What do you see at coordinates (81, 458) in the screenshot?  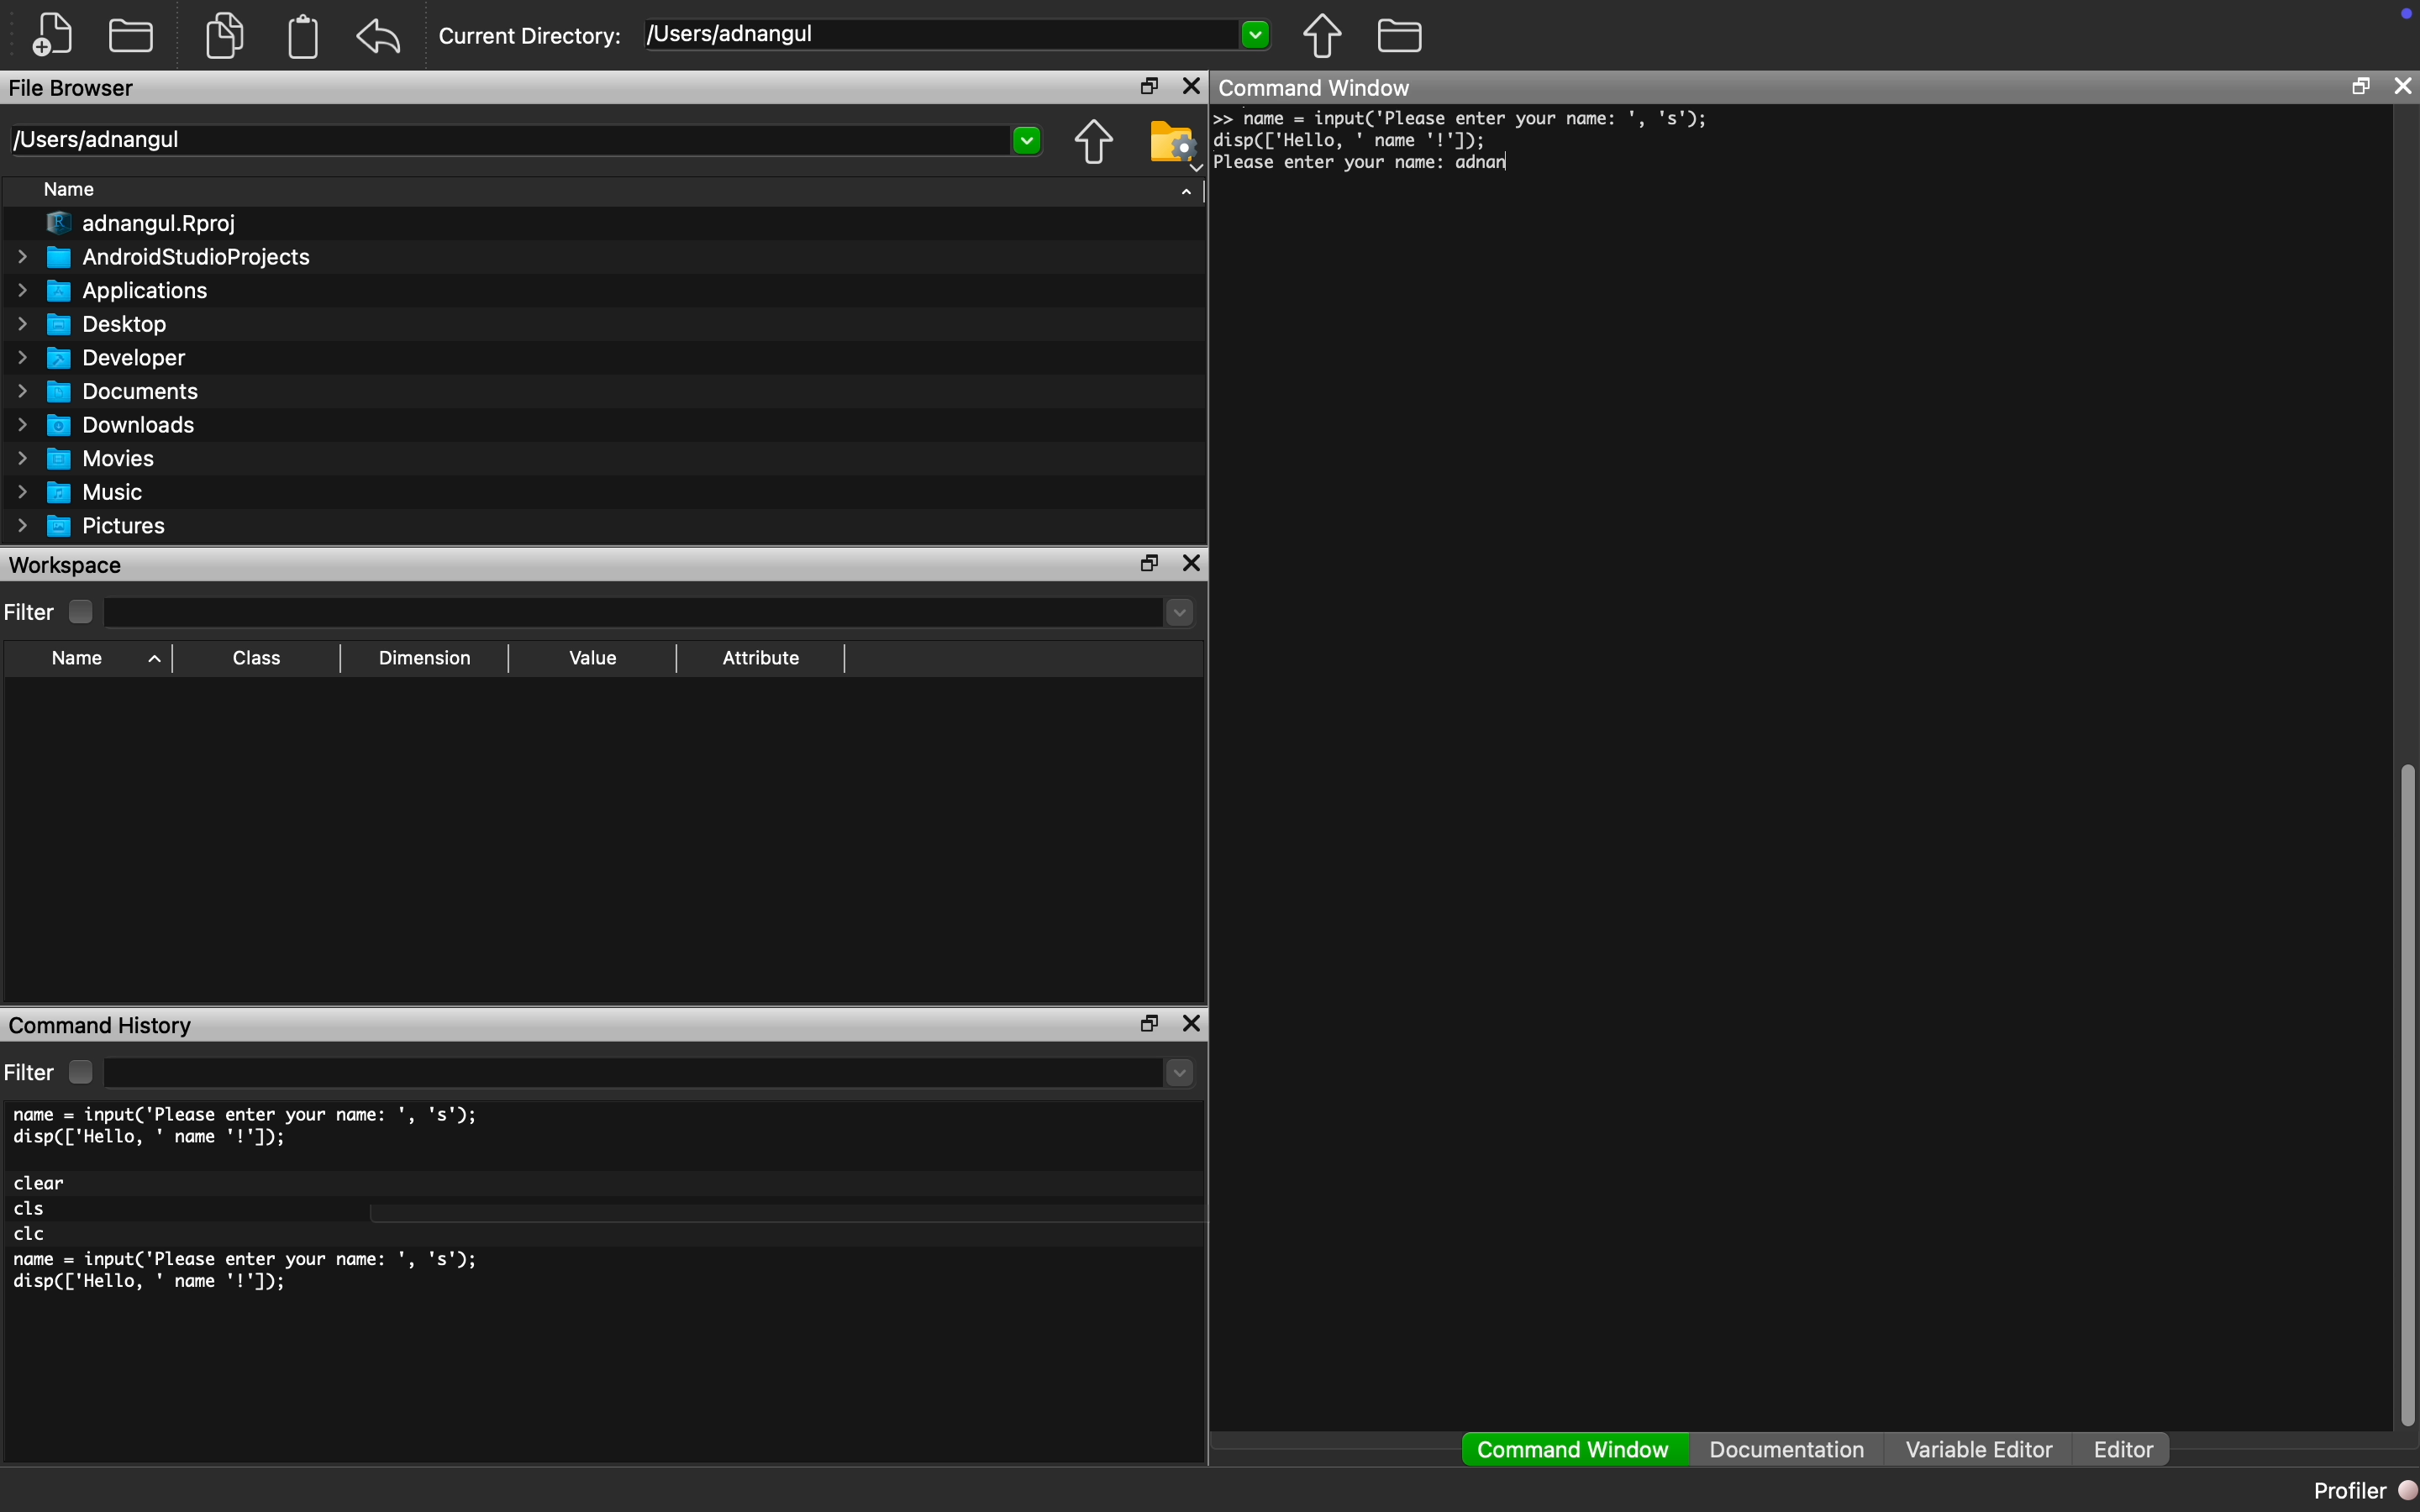 I see `Movies` at bounding box center [81, 458].